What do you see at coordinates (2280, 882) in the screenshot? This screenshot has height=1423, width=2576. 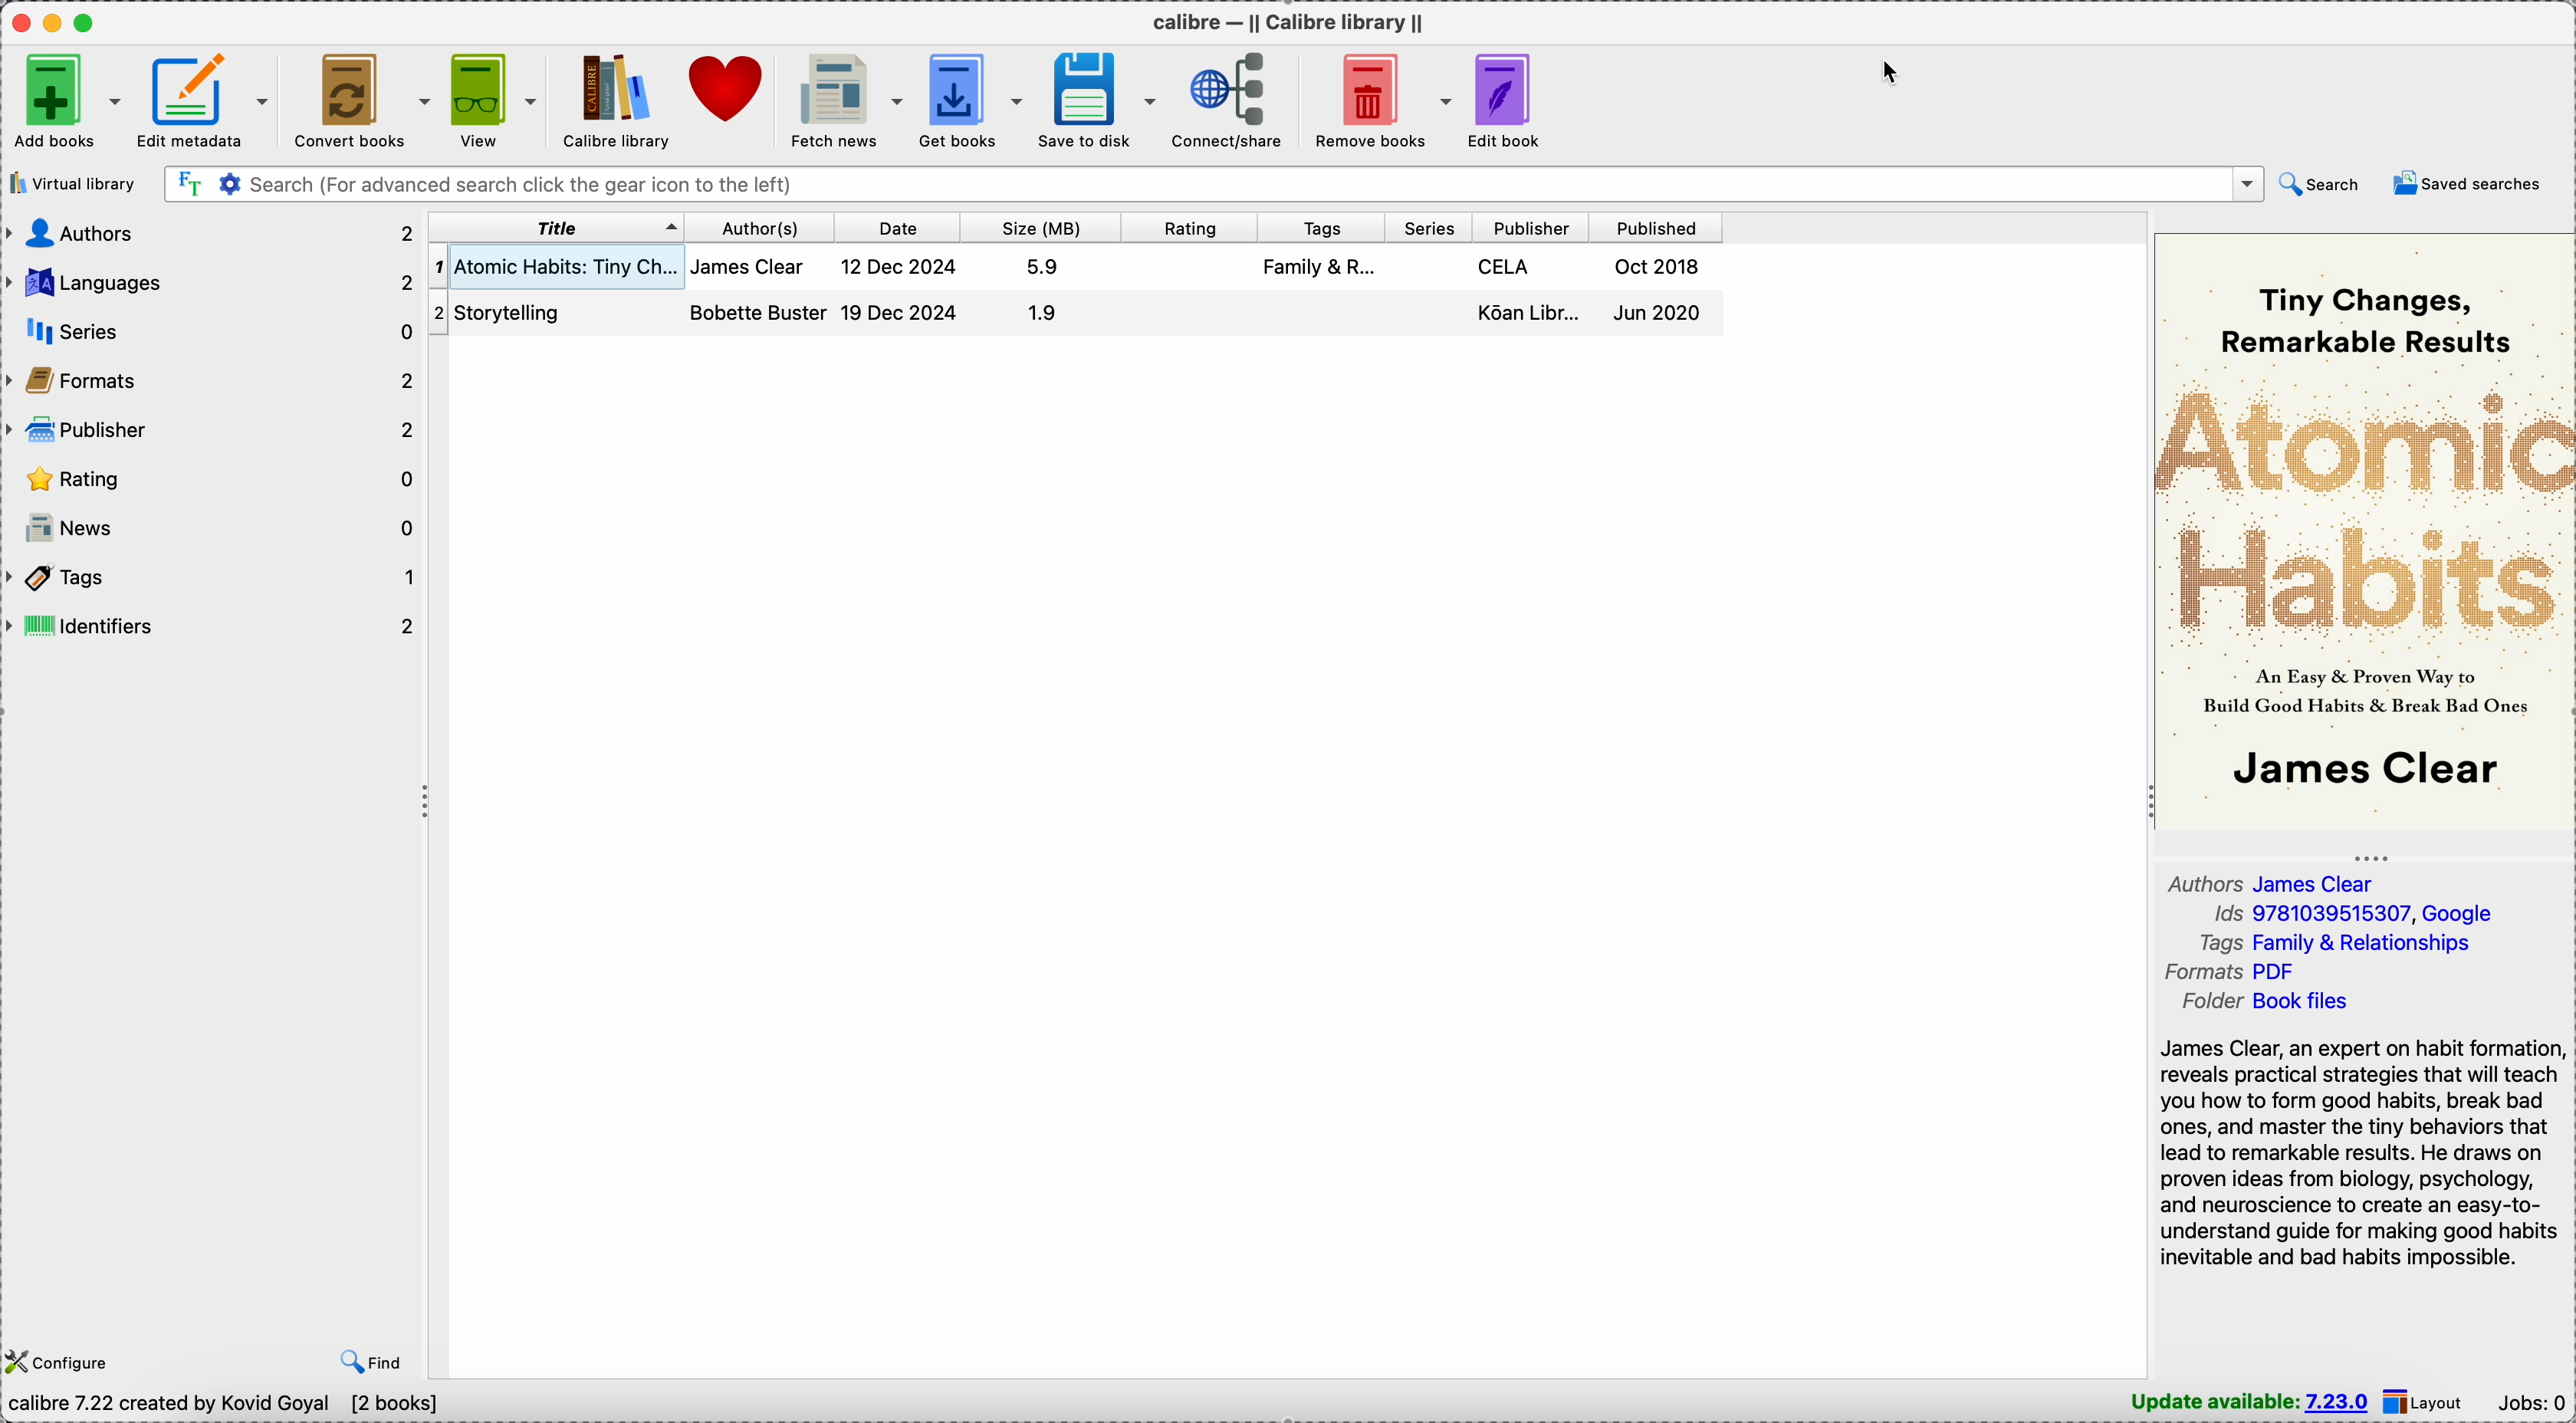 I see `authors: james clear` at bounding box center [2280, 882].